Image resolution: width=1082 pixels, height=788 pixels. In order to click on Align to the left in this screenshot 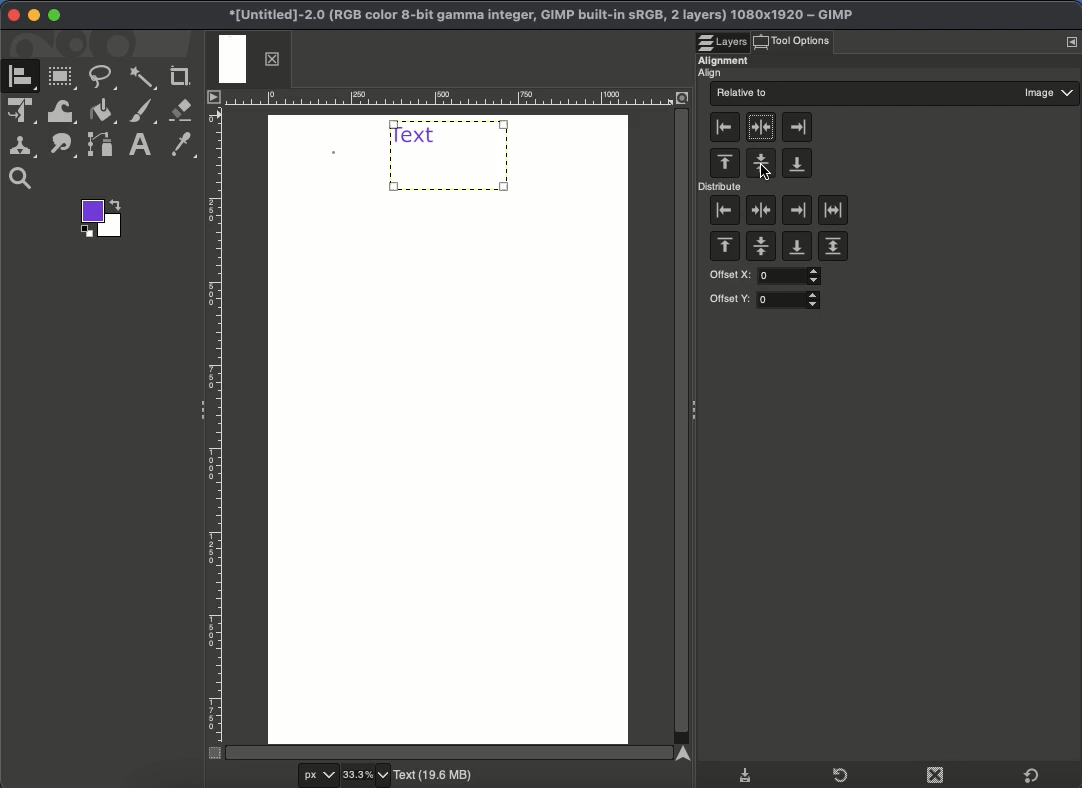, I will do `click(726, 127)`.